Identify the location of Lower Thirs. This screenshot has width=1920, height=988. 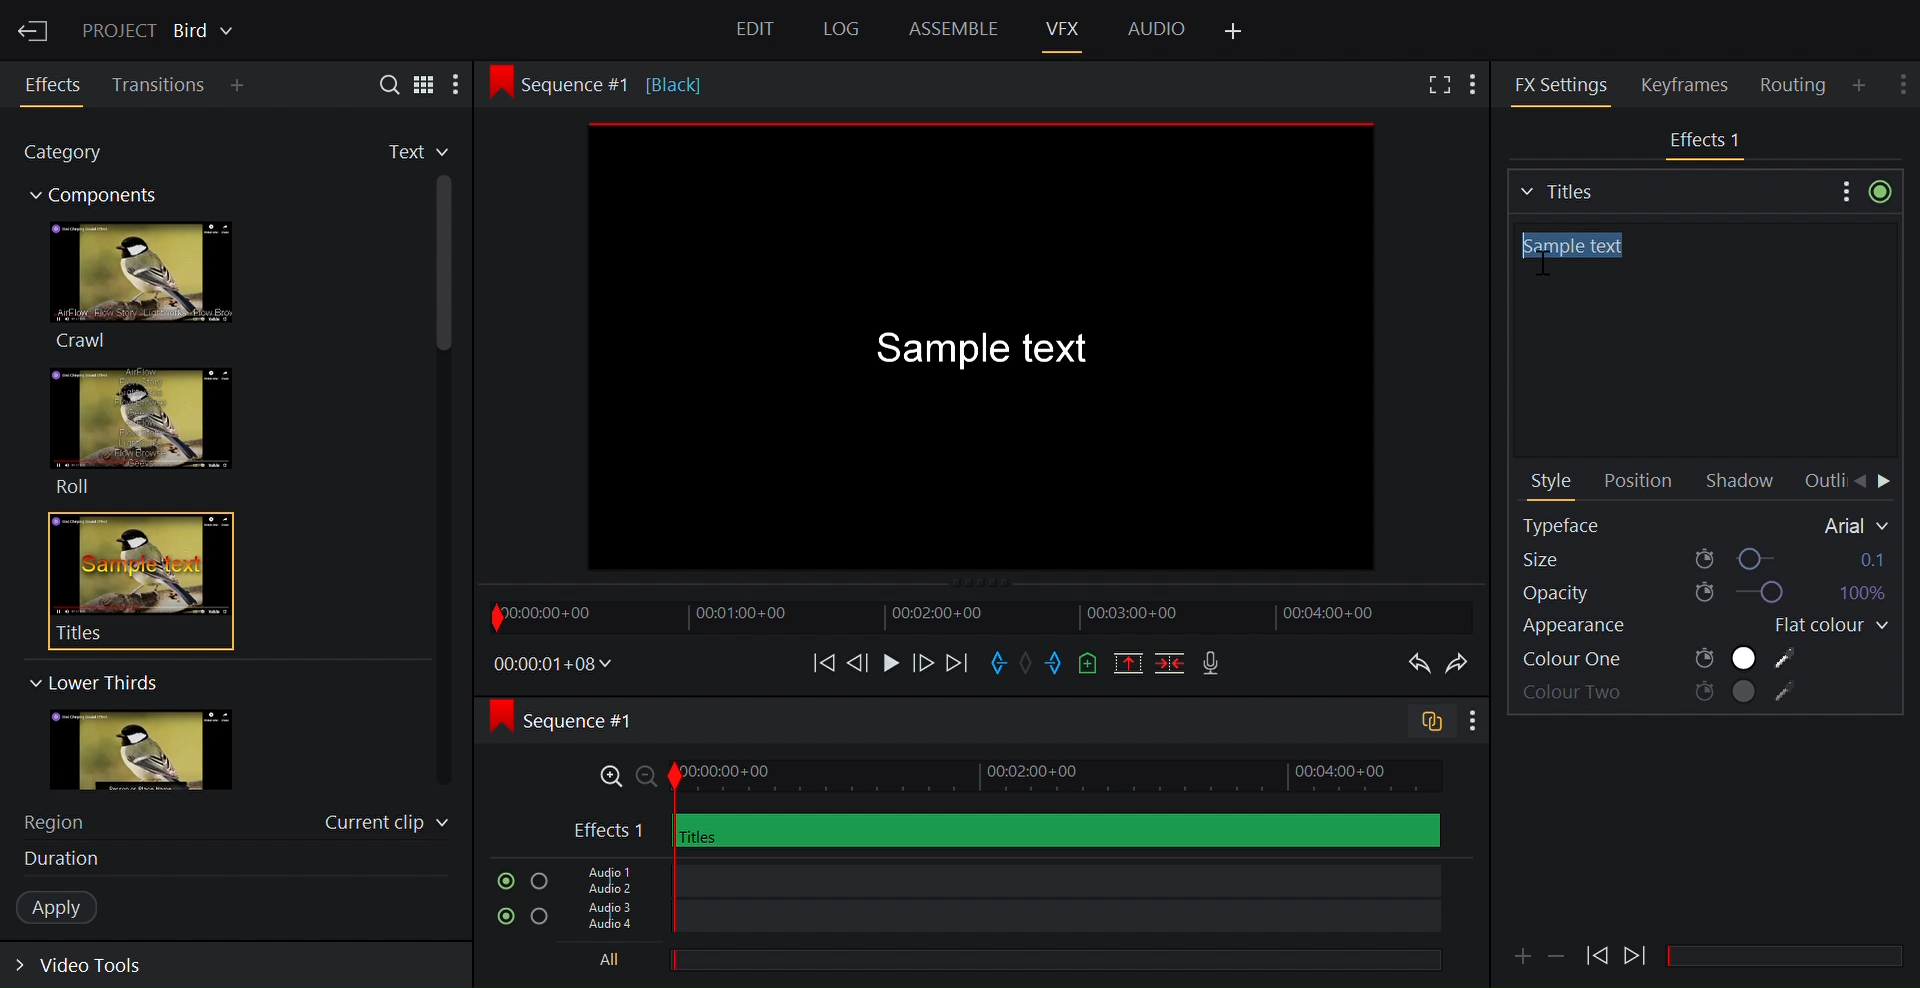
(92, 682).